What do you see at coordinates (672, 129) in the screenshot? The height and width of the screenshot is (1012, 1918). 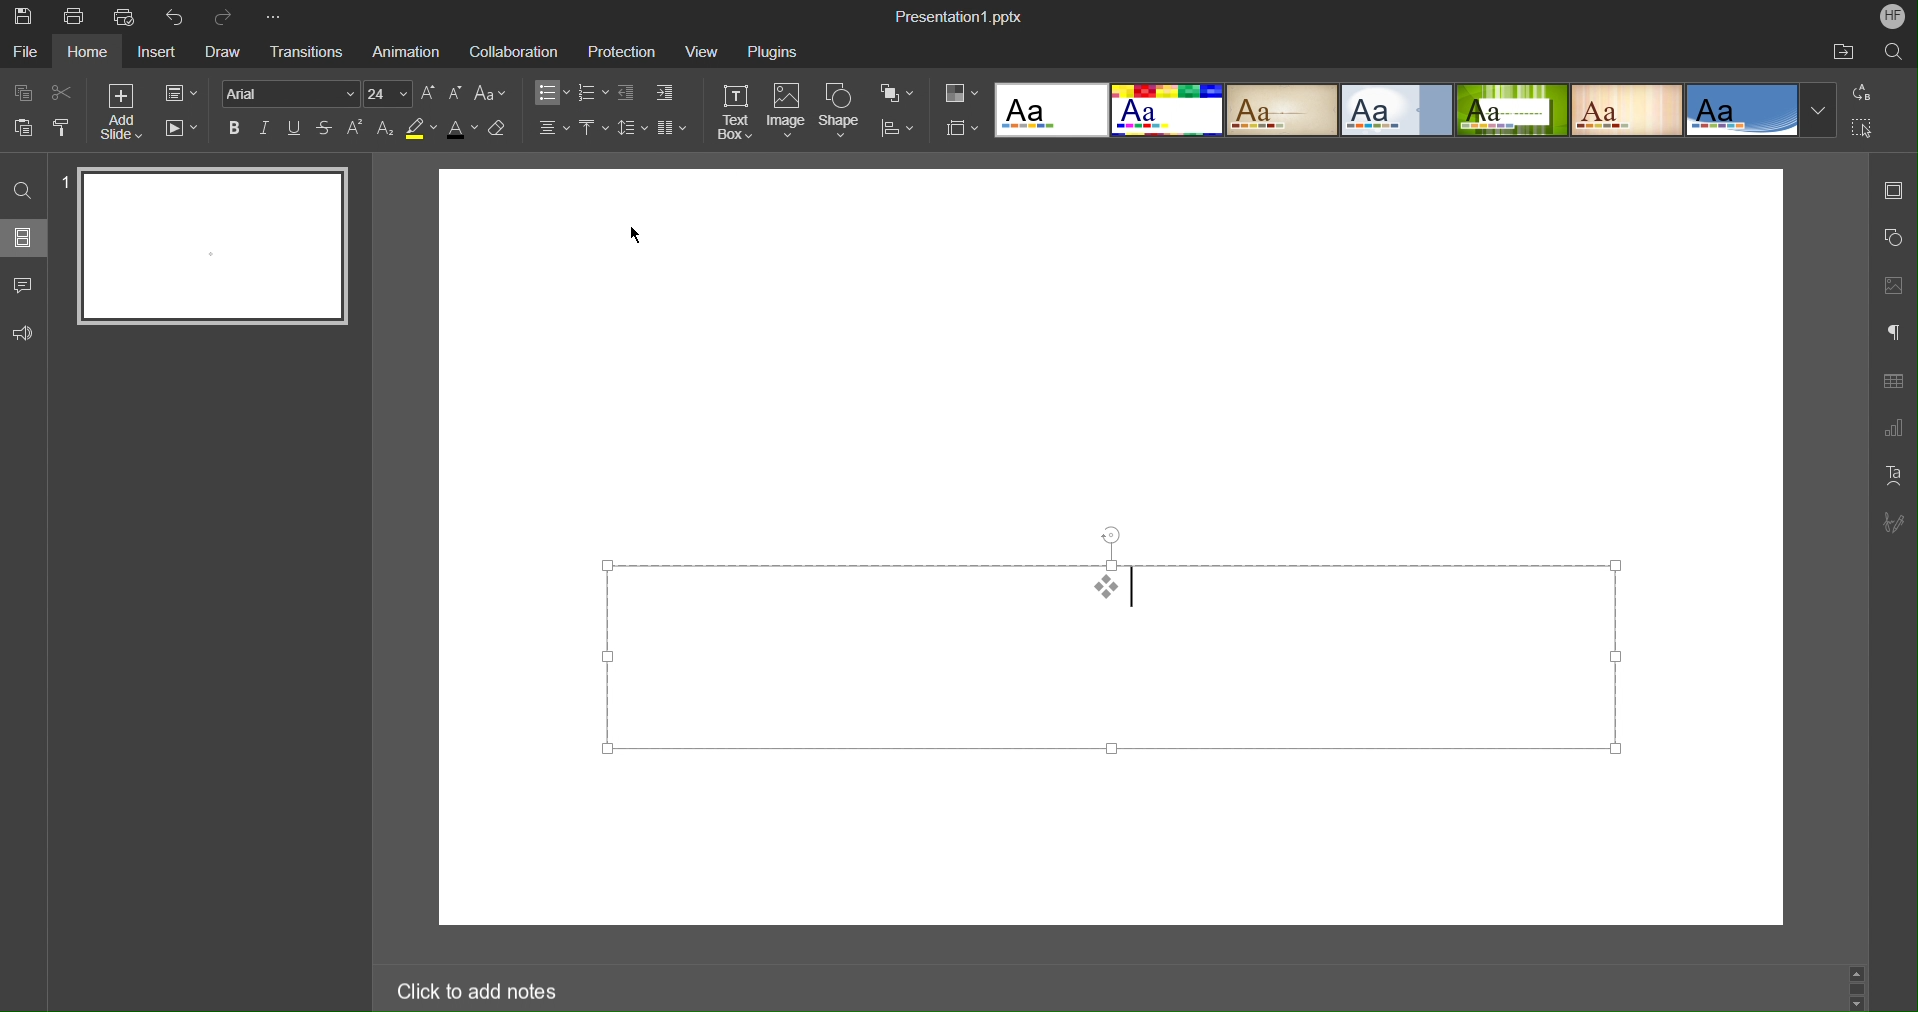 I see `Column` at bounding box center [672, 129].